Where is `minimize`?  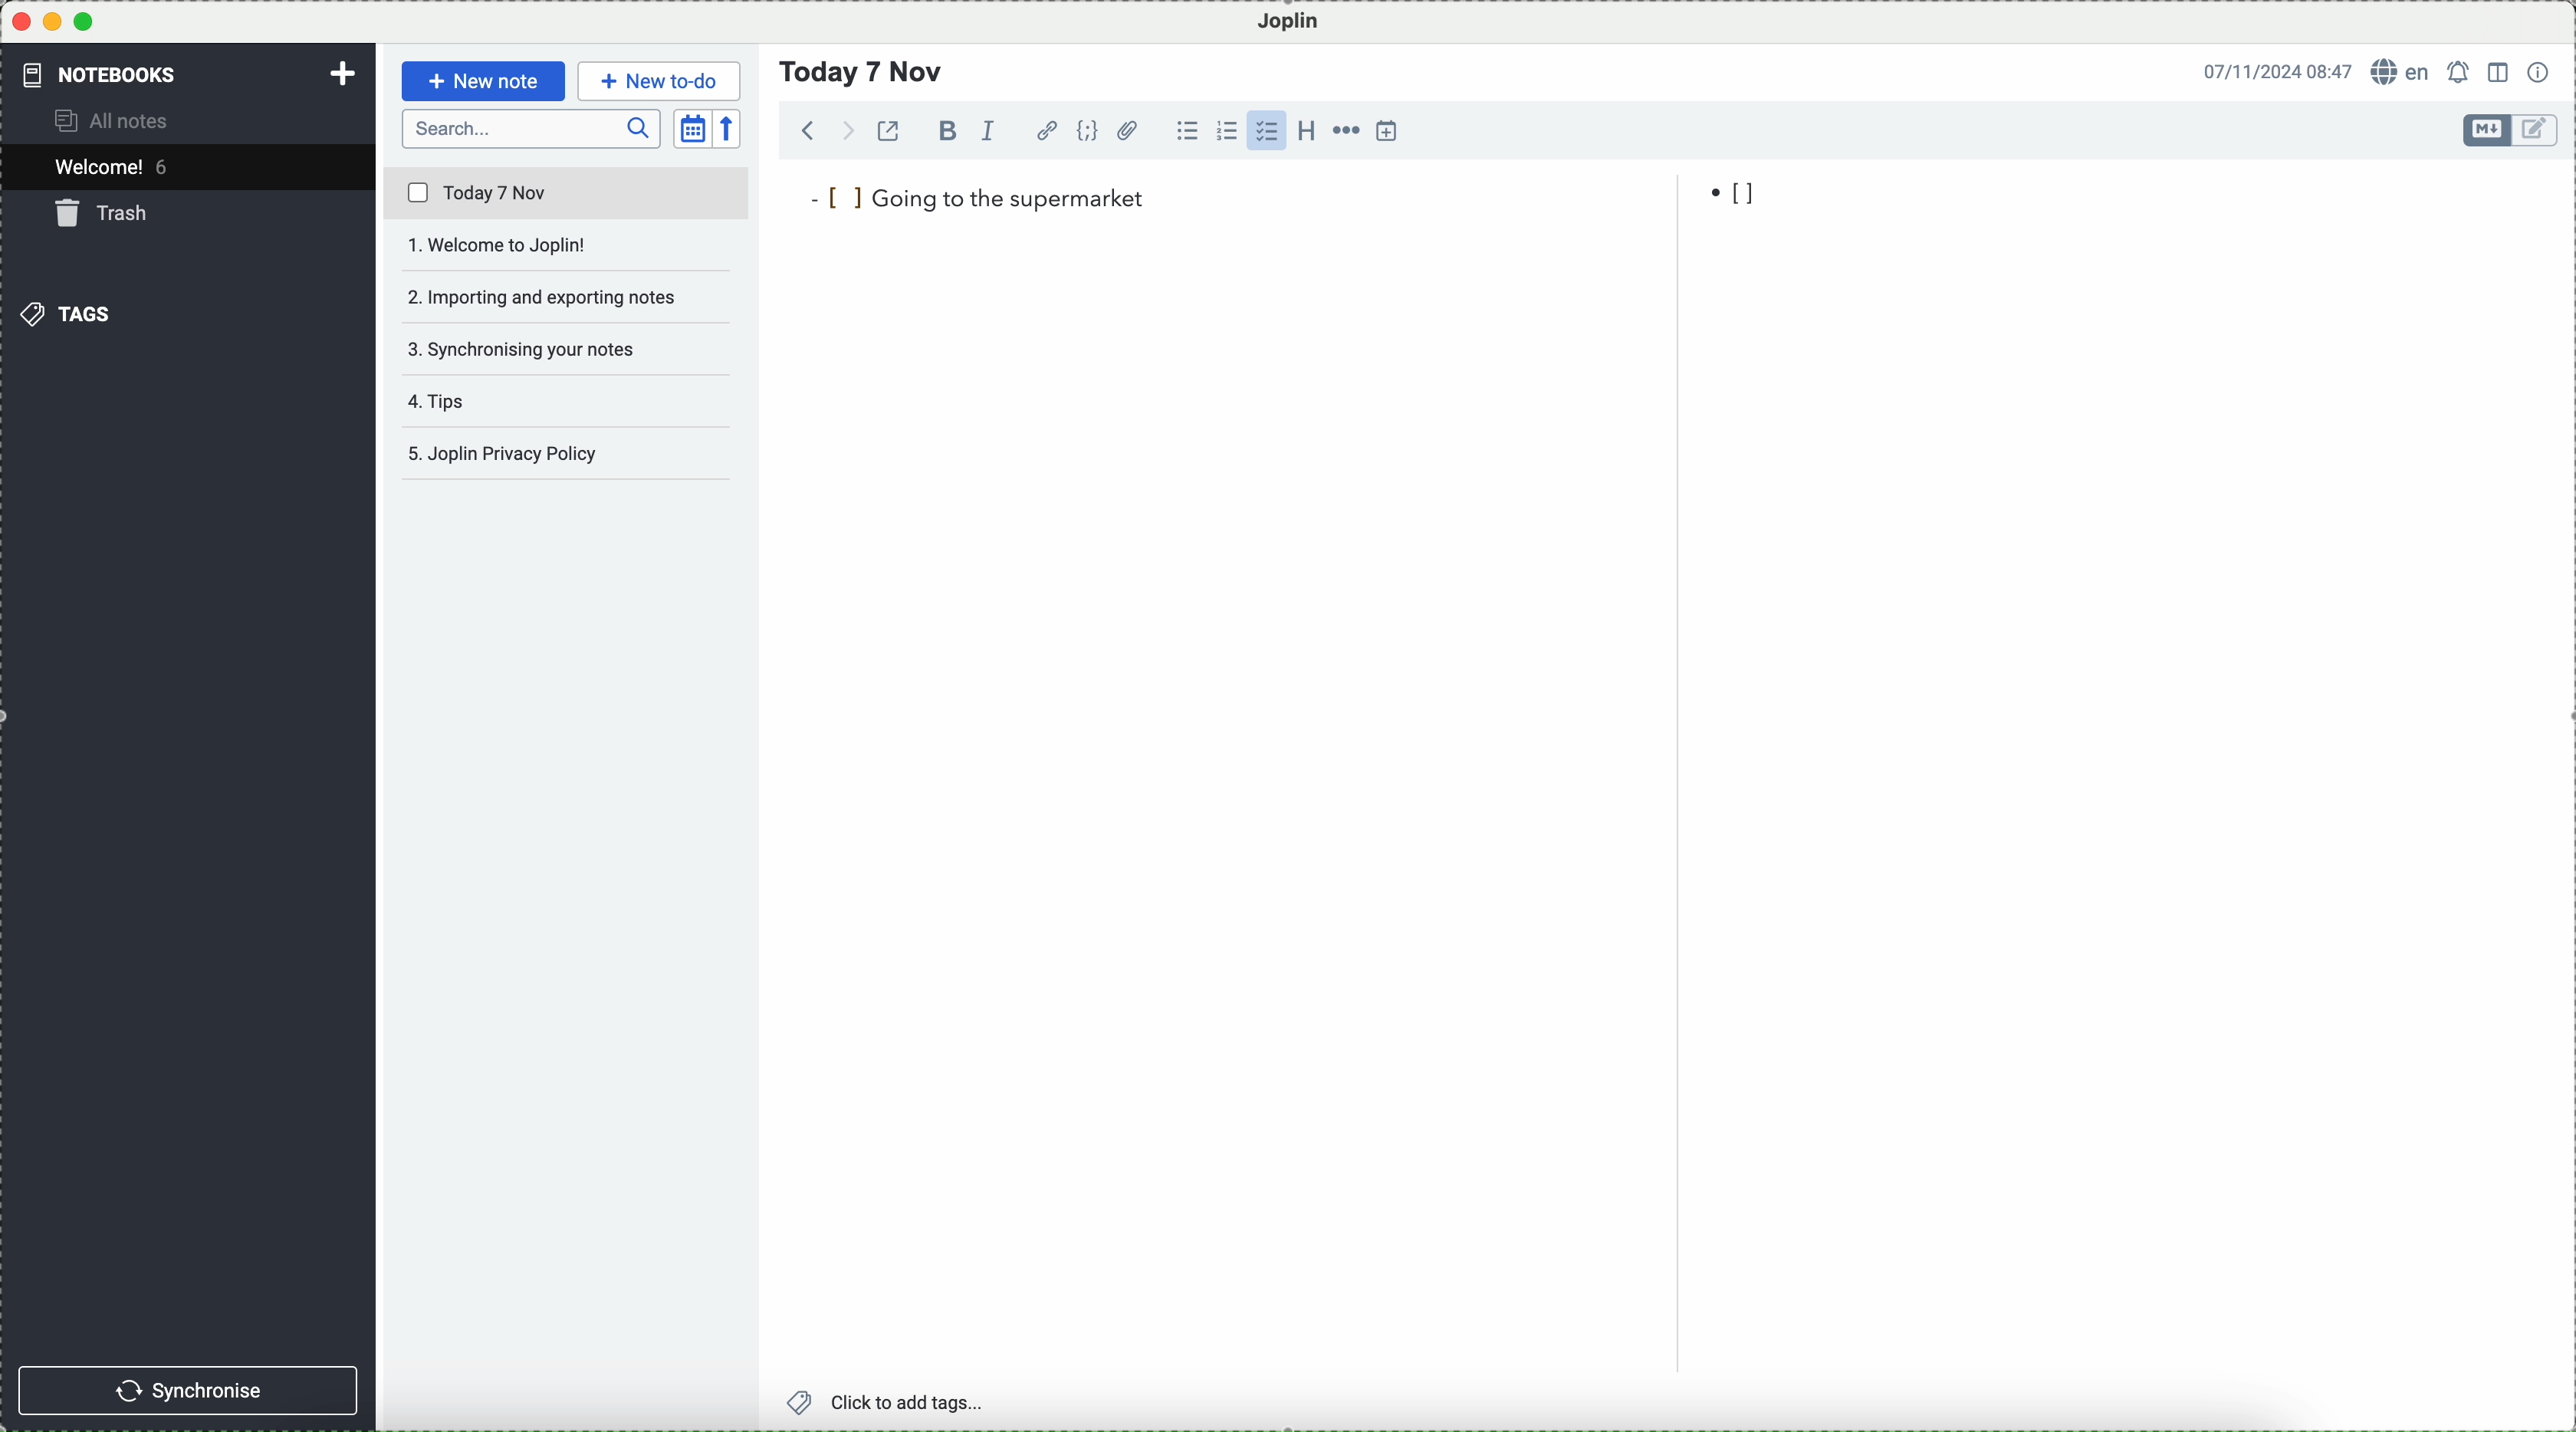
minimize is located at coordinates (54, 21).